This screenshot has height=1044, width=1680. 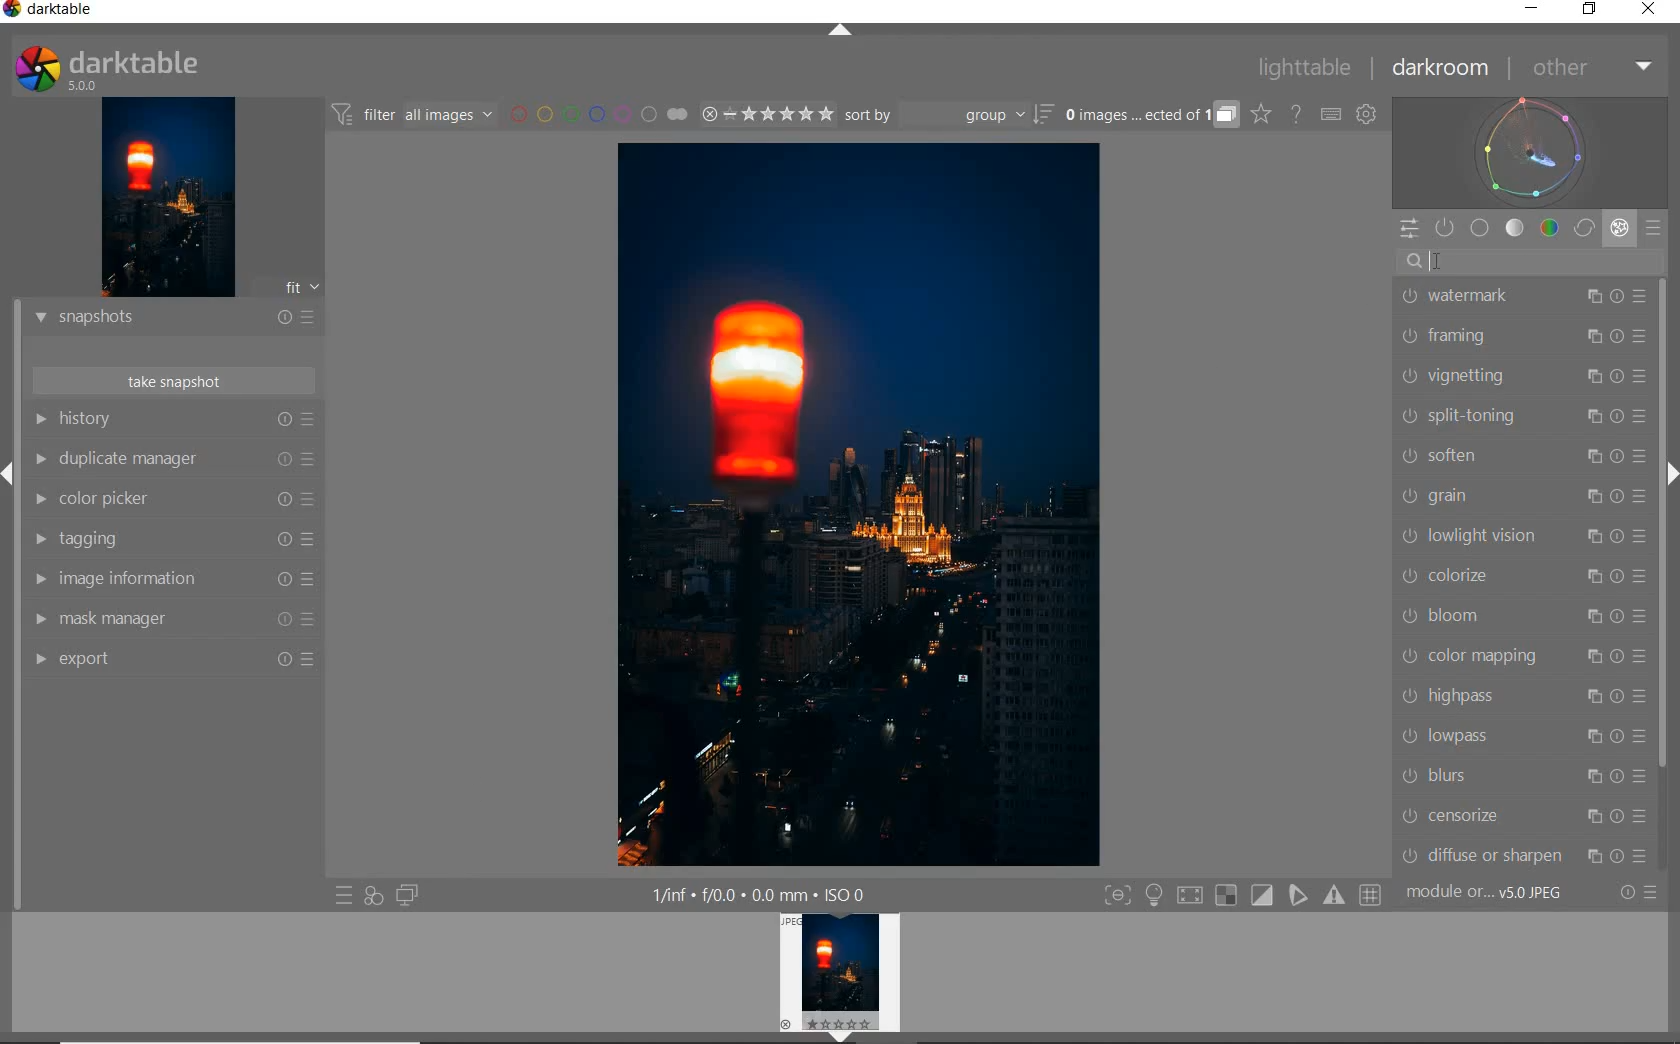 What do you see at coordinates (312, 581) in the screenshot?
I see `Preset and reset` at bounding box center [312, 581].